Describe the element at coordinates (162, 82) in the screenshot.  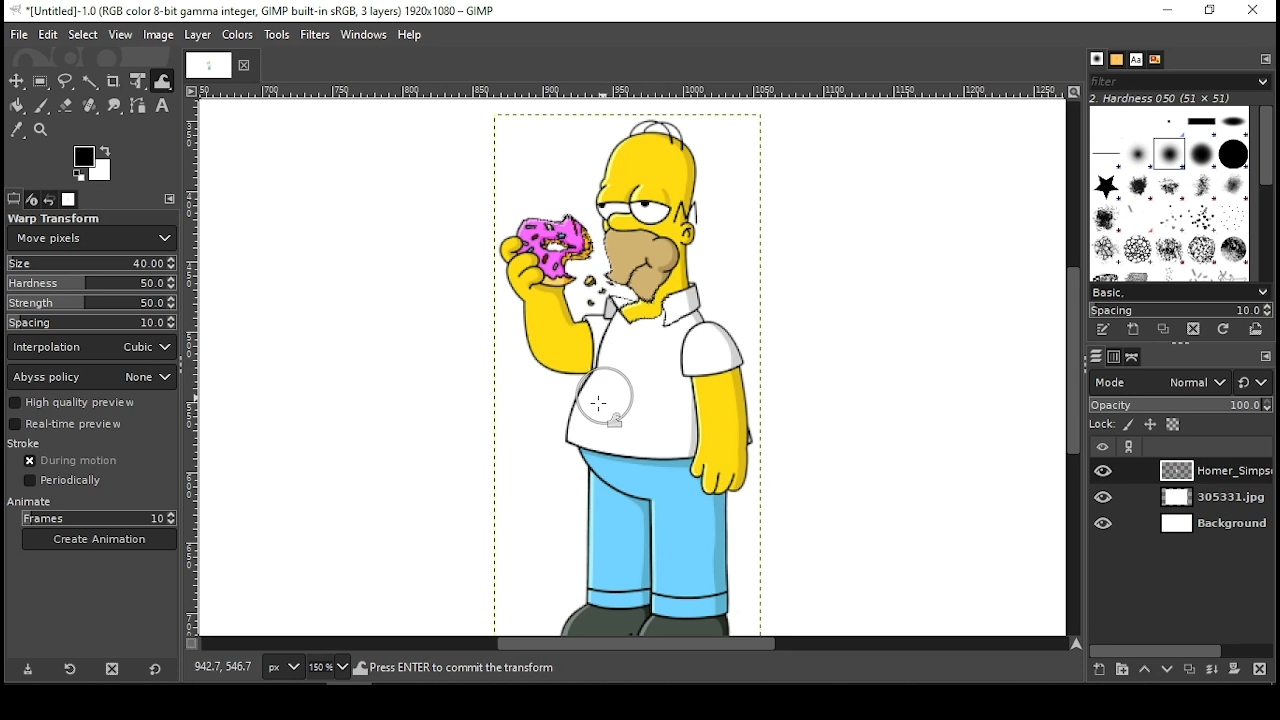
I see `warp tool` at that location.